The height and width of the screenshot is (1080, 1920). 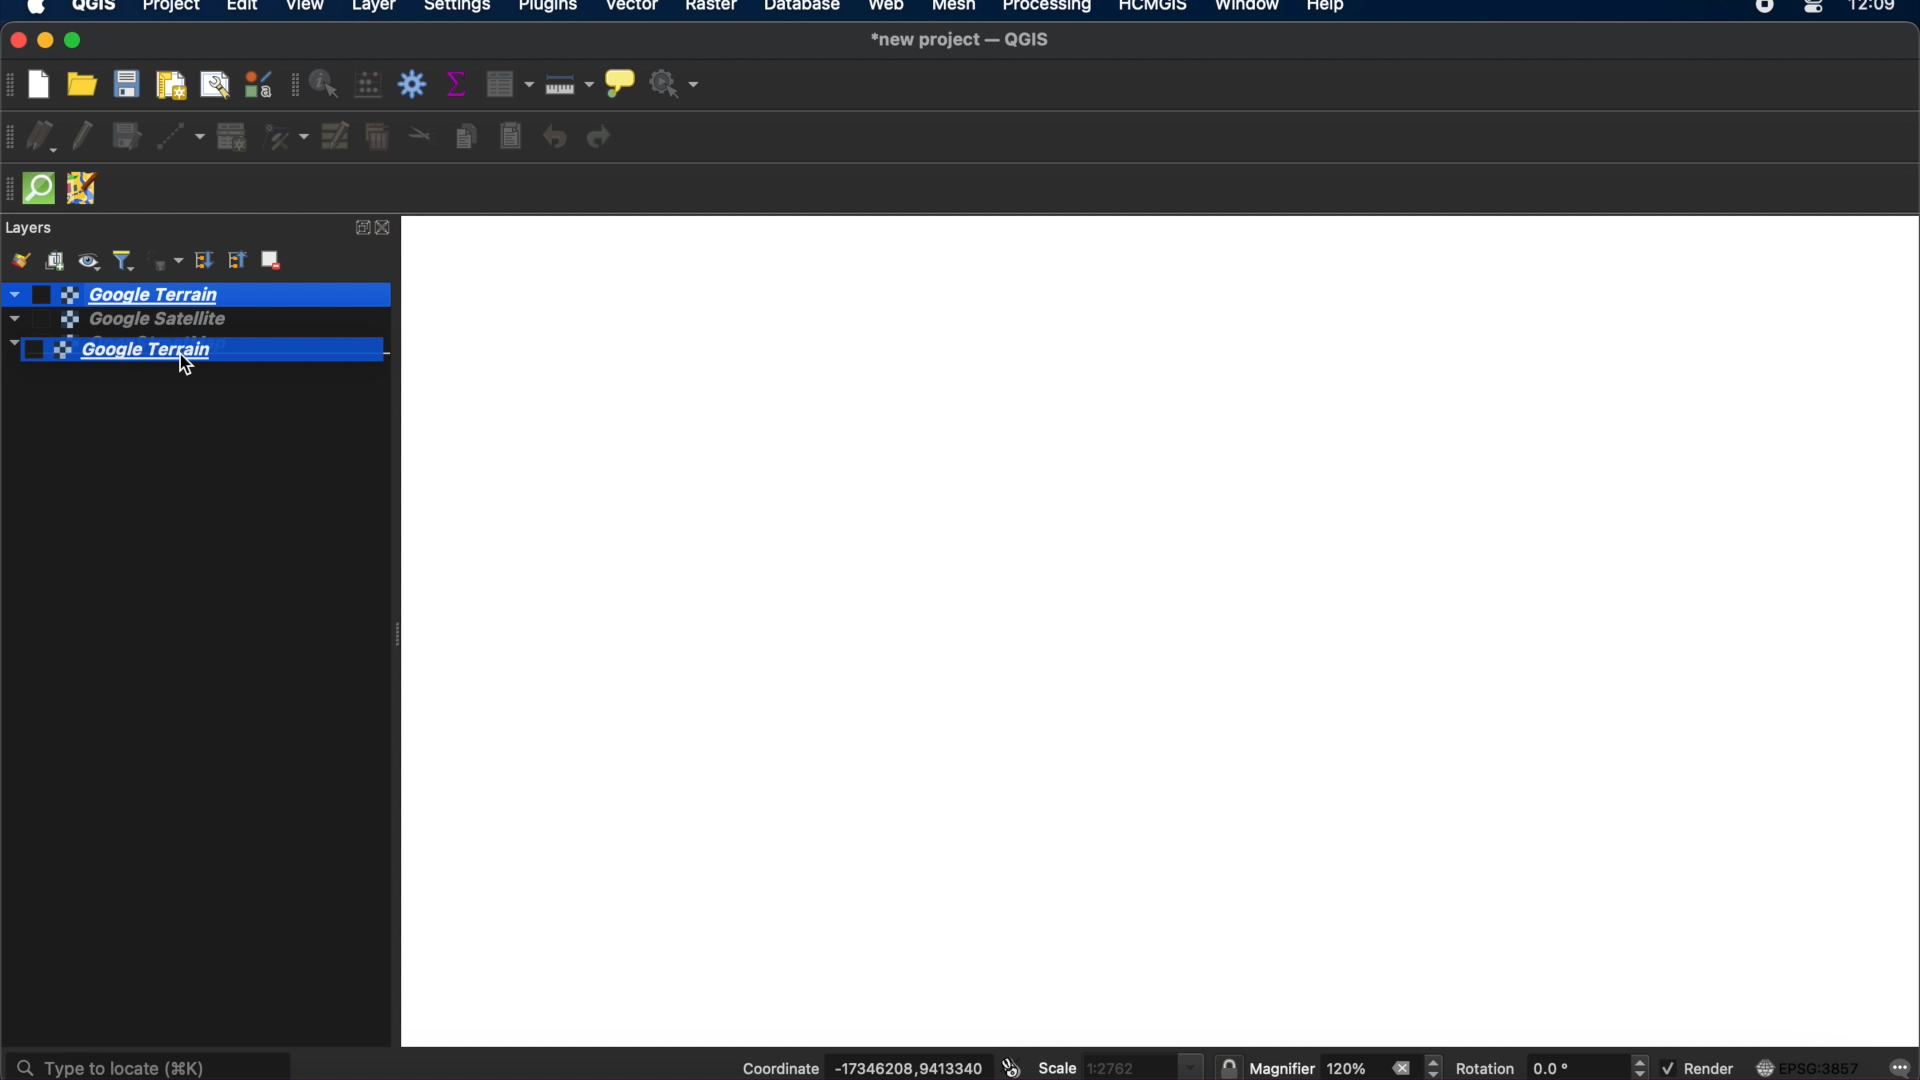 What do you see at coordinates (1009, 1068) in the screenshot?
I see `toggle extents and mouse position display` at bounding box center [1009, 1068].